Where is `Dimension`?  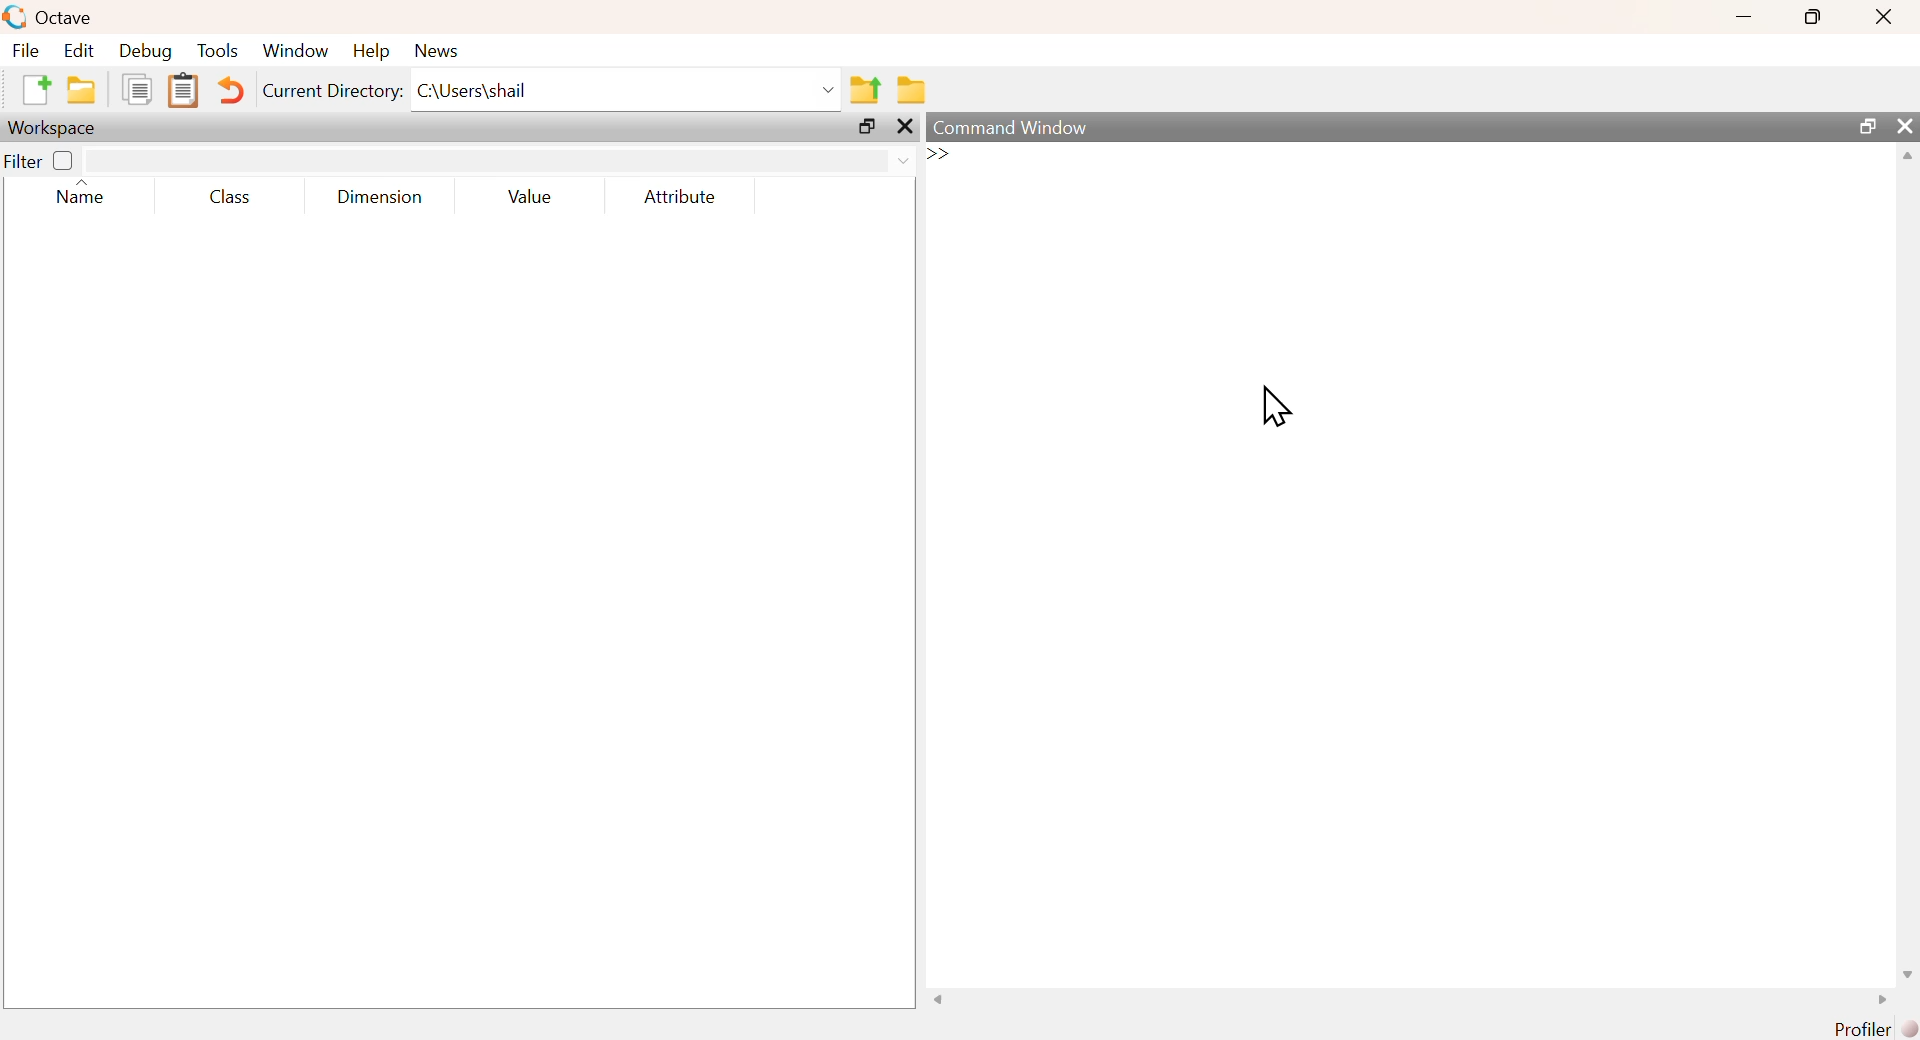 Dimension is located at coordinates (380, 197).